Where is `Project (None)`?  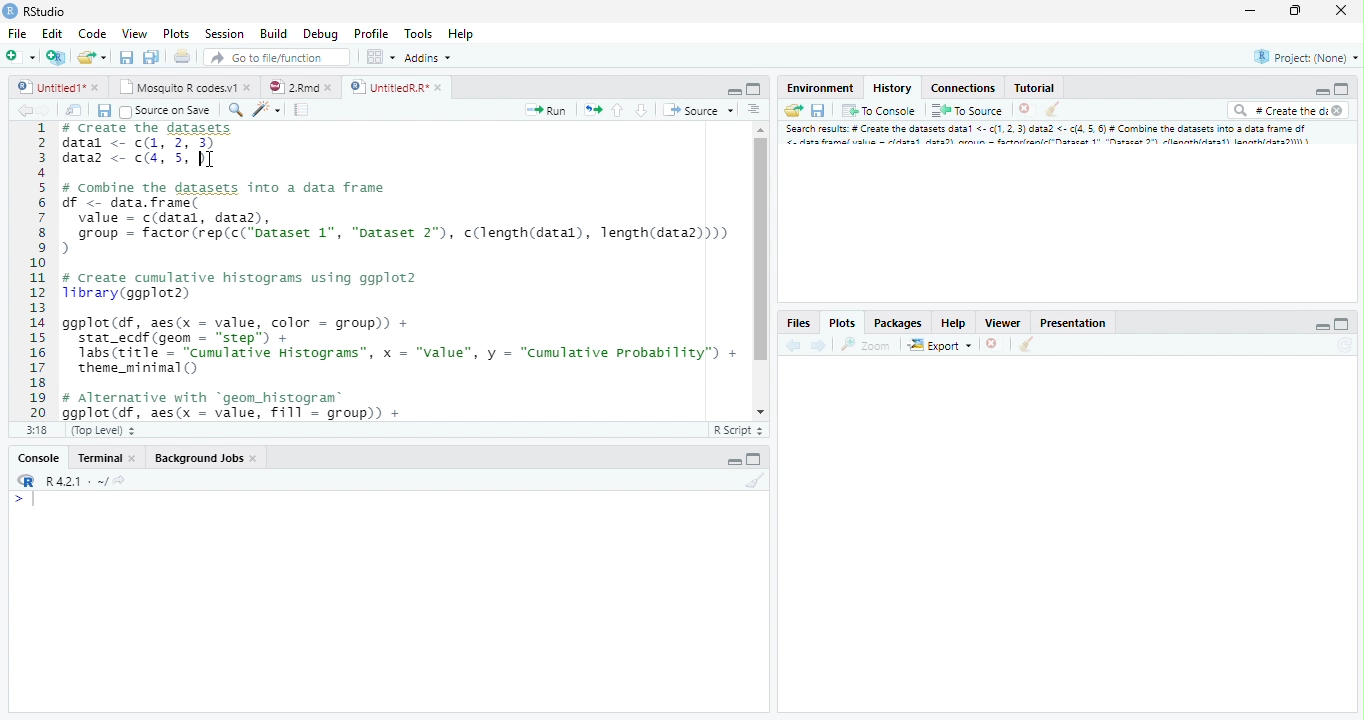 Project (None) is located at coordinates (1308, 57).